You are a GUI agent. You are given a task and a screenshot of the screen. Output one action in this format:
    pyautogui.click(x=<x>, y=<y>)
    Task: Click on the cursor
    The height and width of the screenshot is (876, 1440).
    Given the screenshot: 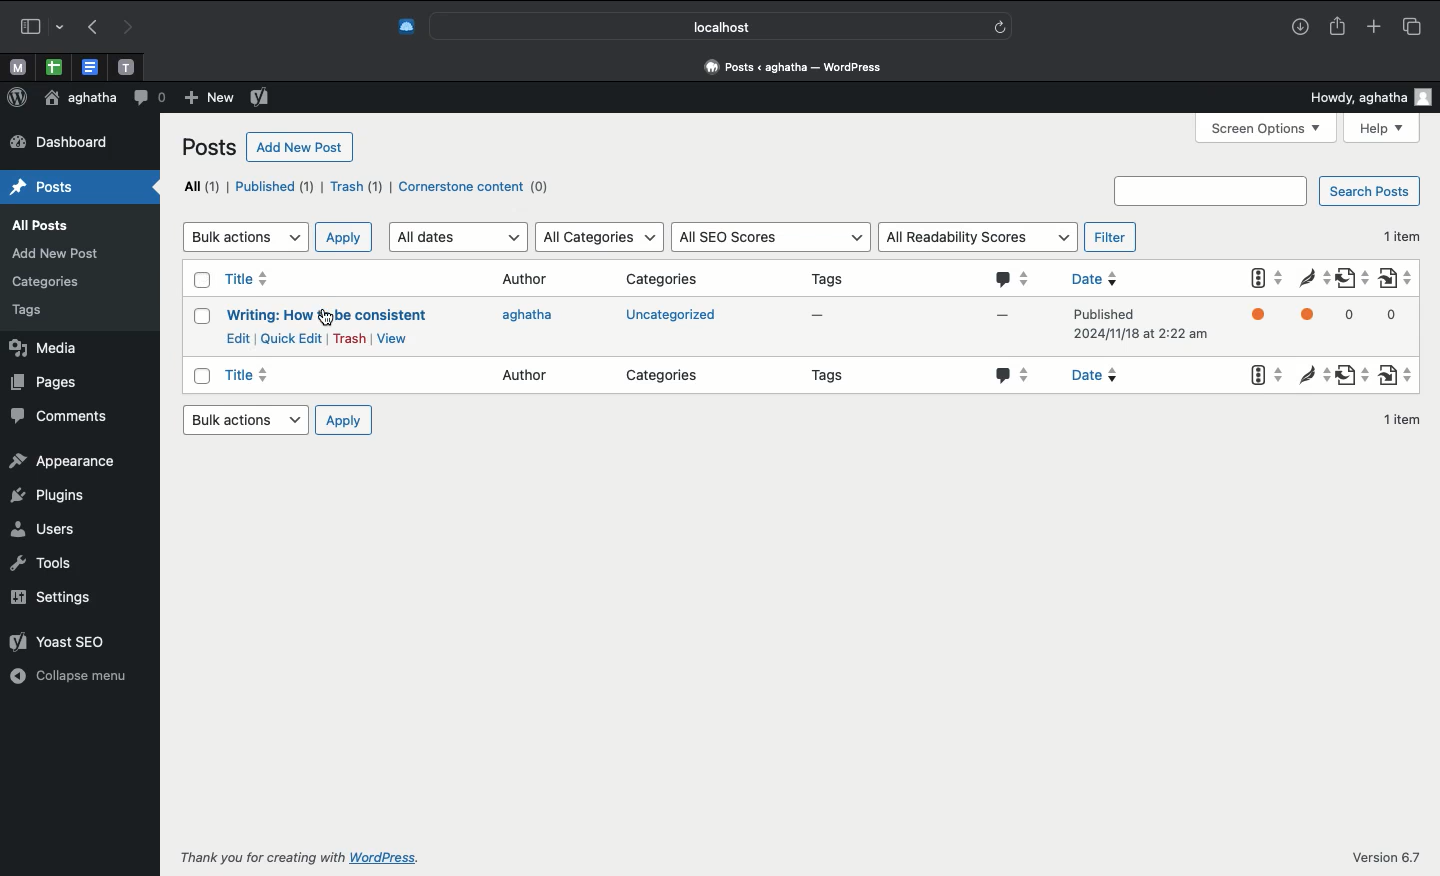 What is the action you would take?
    pyautogui.click(x=325, y=316)
    